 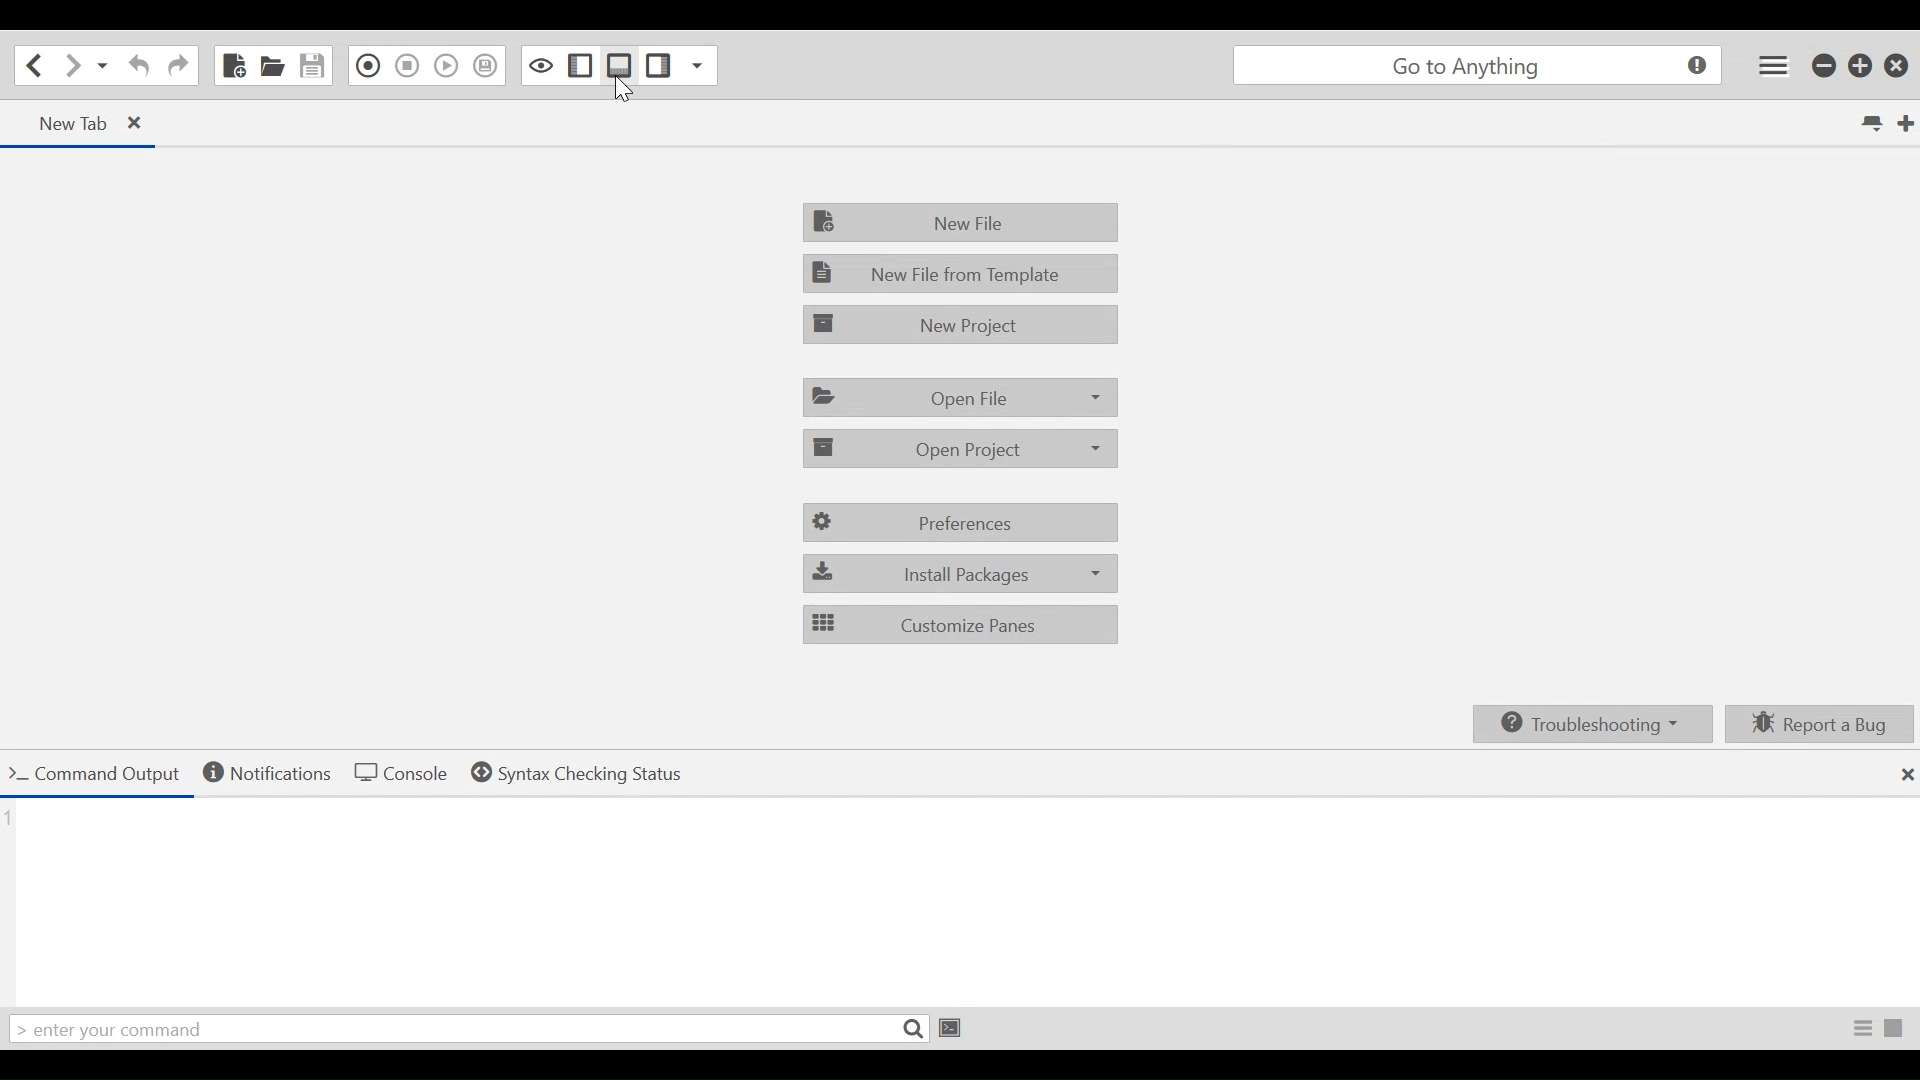 I want to click on Go back one location, so click(x=34, y=63).